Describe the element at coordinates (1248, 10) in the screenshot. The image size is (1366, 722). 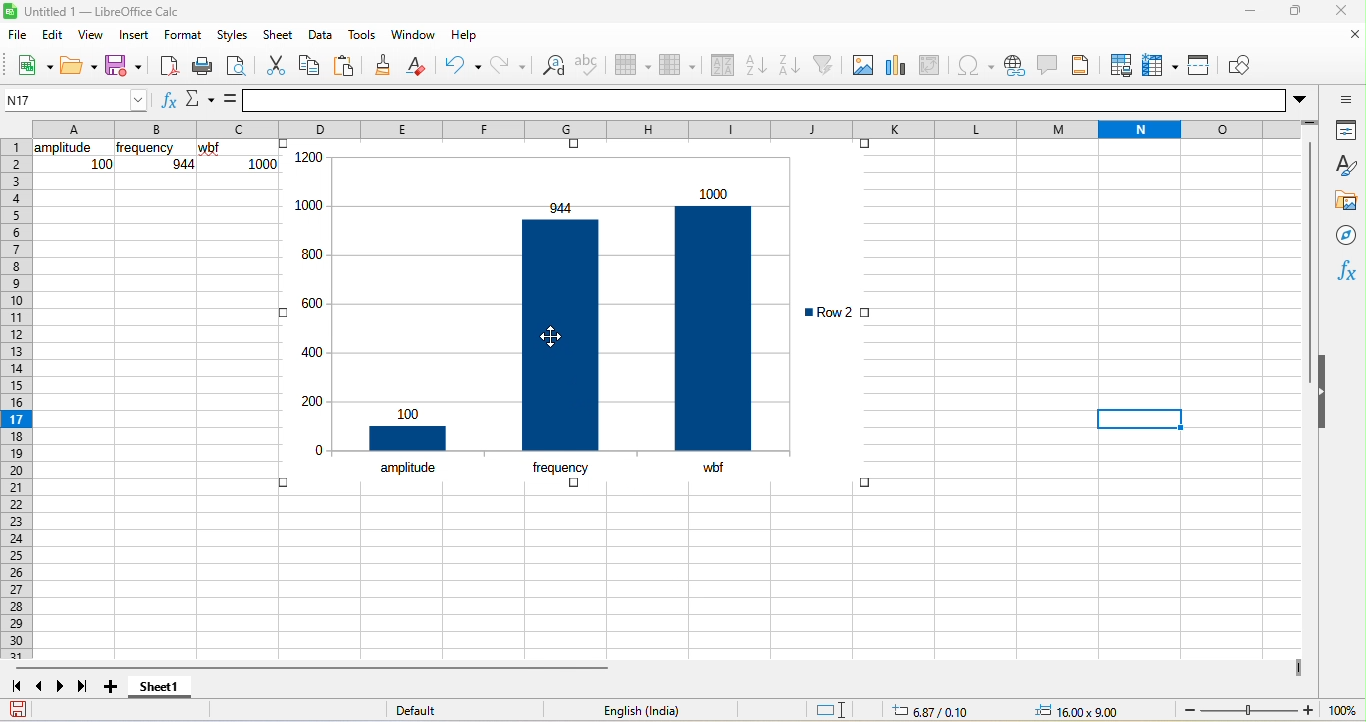
I see `minimize` at that location.